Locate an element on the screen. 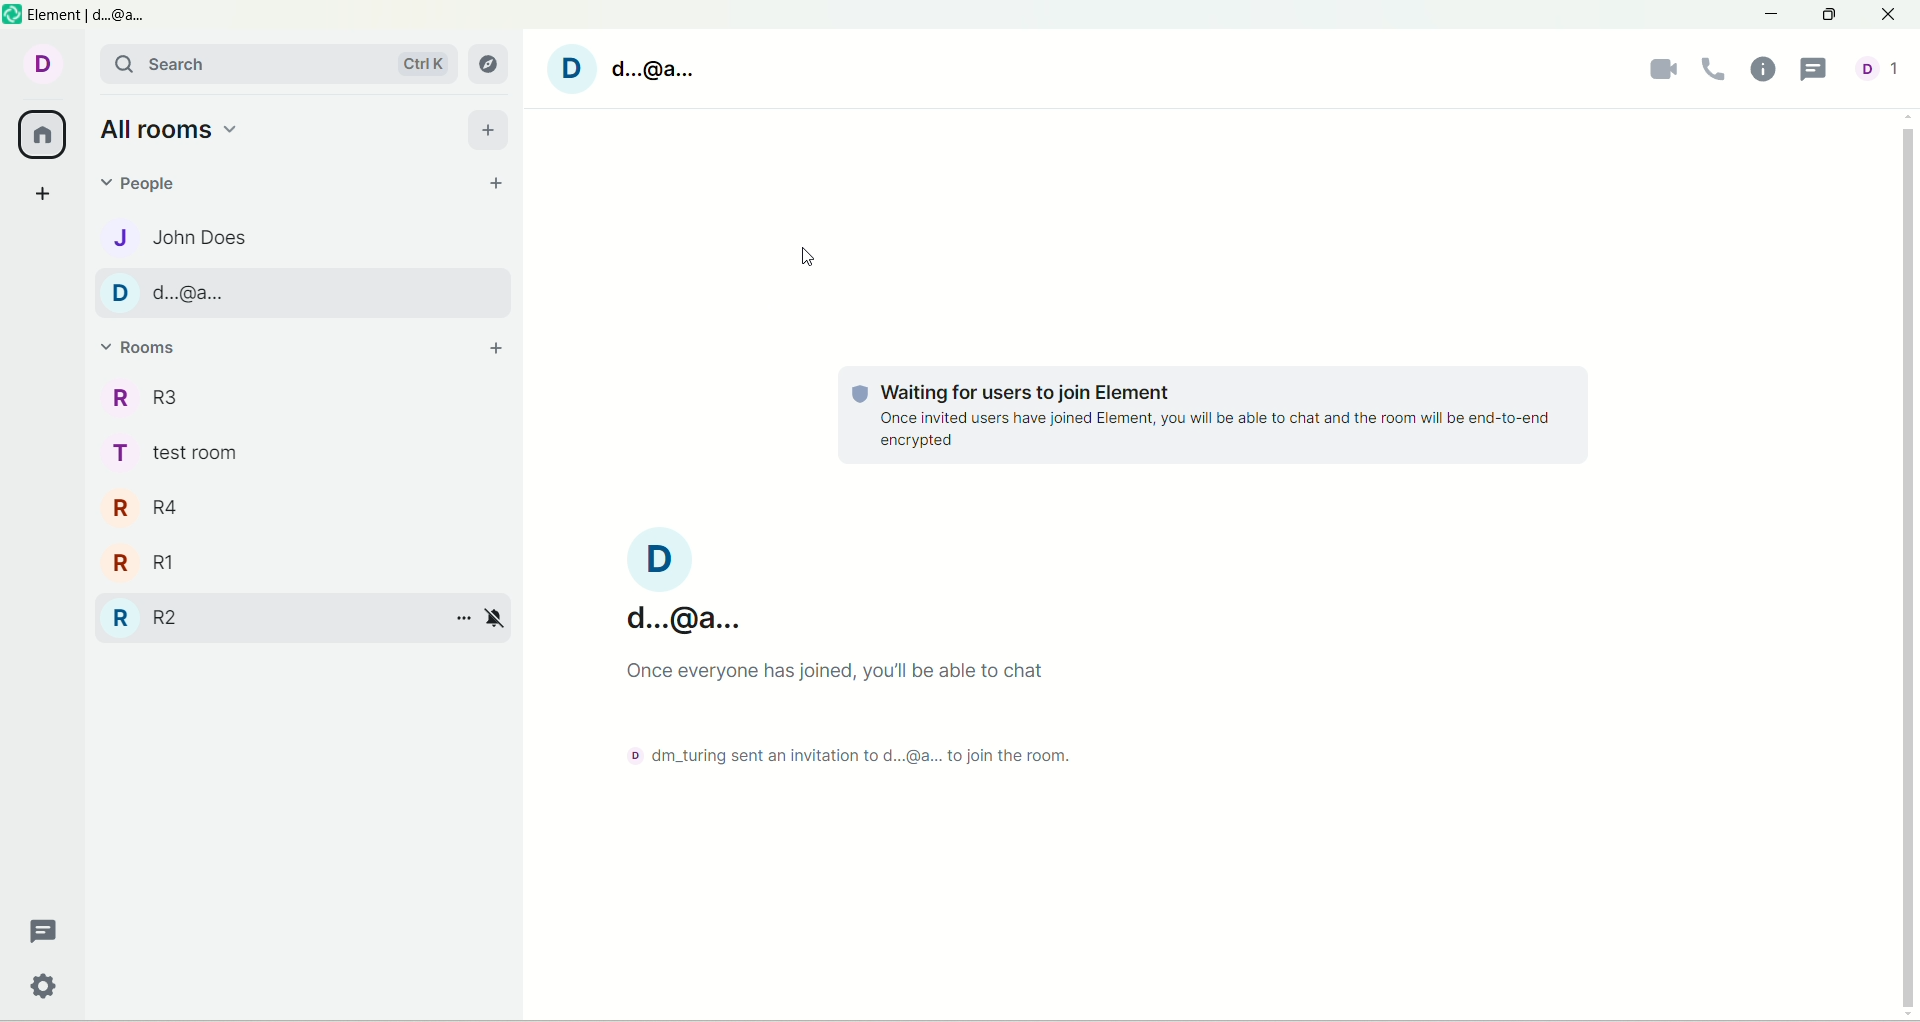 This screenshot has width=1920, height=1022. search is located at coordinates (275, 62).